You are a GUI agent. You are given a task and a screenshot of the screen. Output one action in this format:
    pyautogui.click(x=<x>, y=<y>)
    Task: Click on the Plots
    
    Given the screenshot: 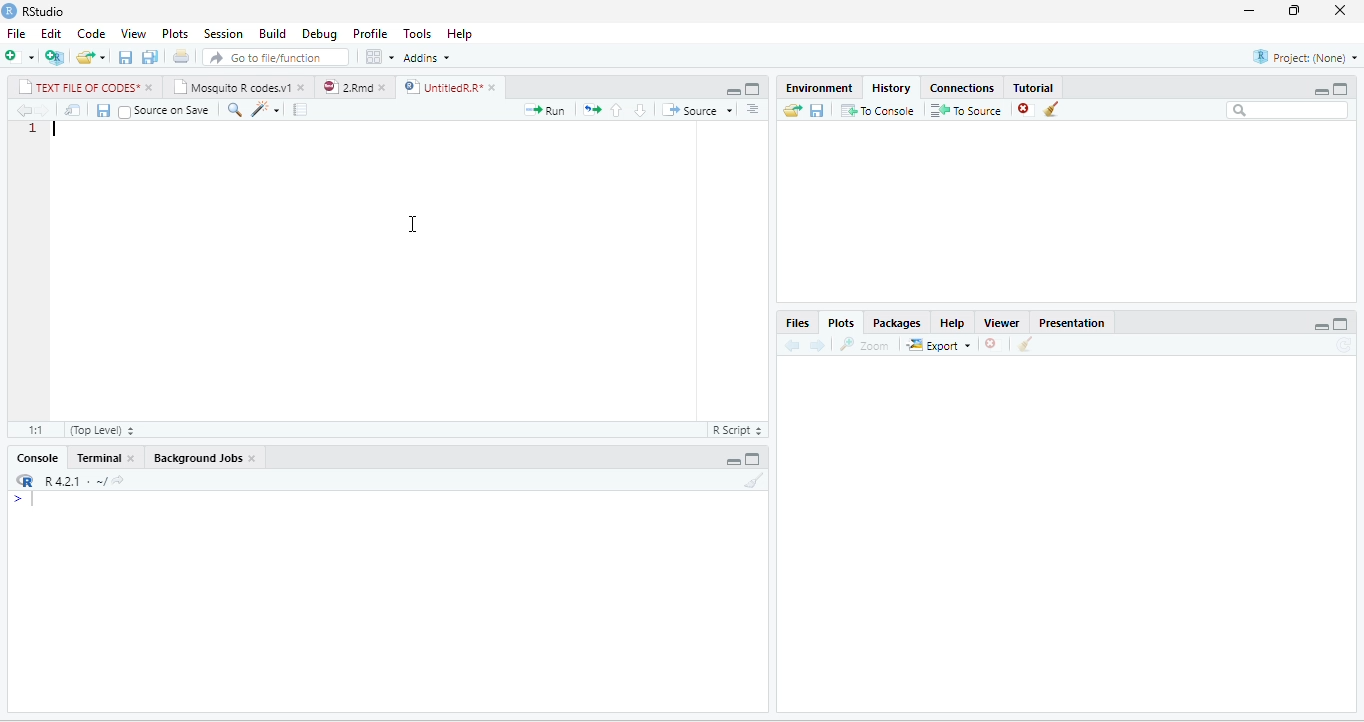 What is the action you would take?
    pyautogui.click(x=175, y=34)
    